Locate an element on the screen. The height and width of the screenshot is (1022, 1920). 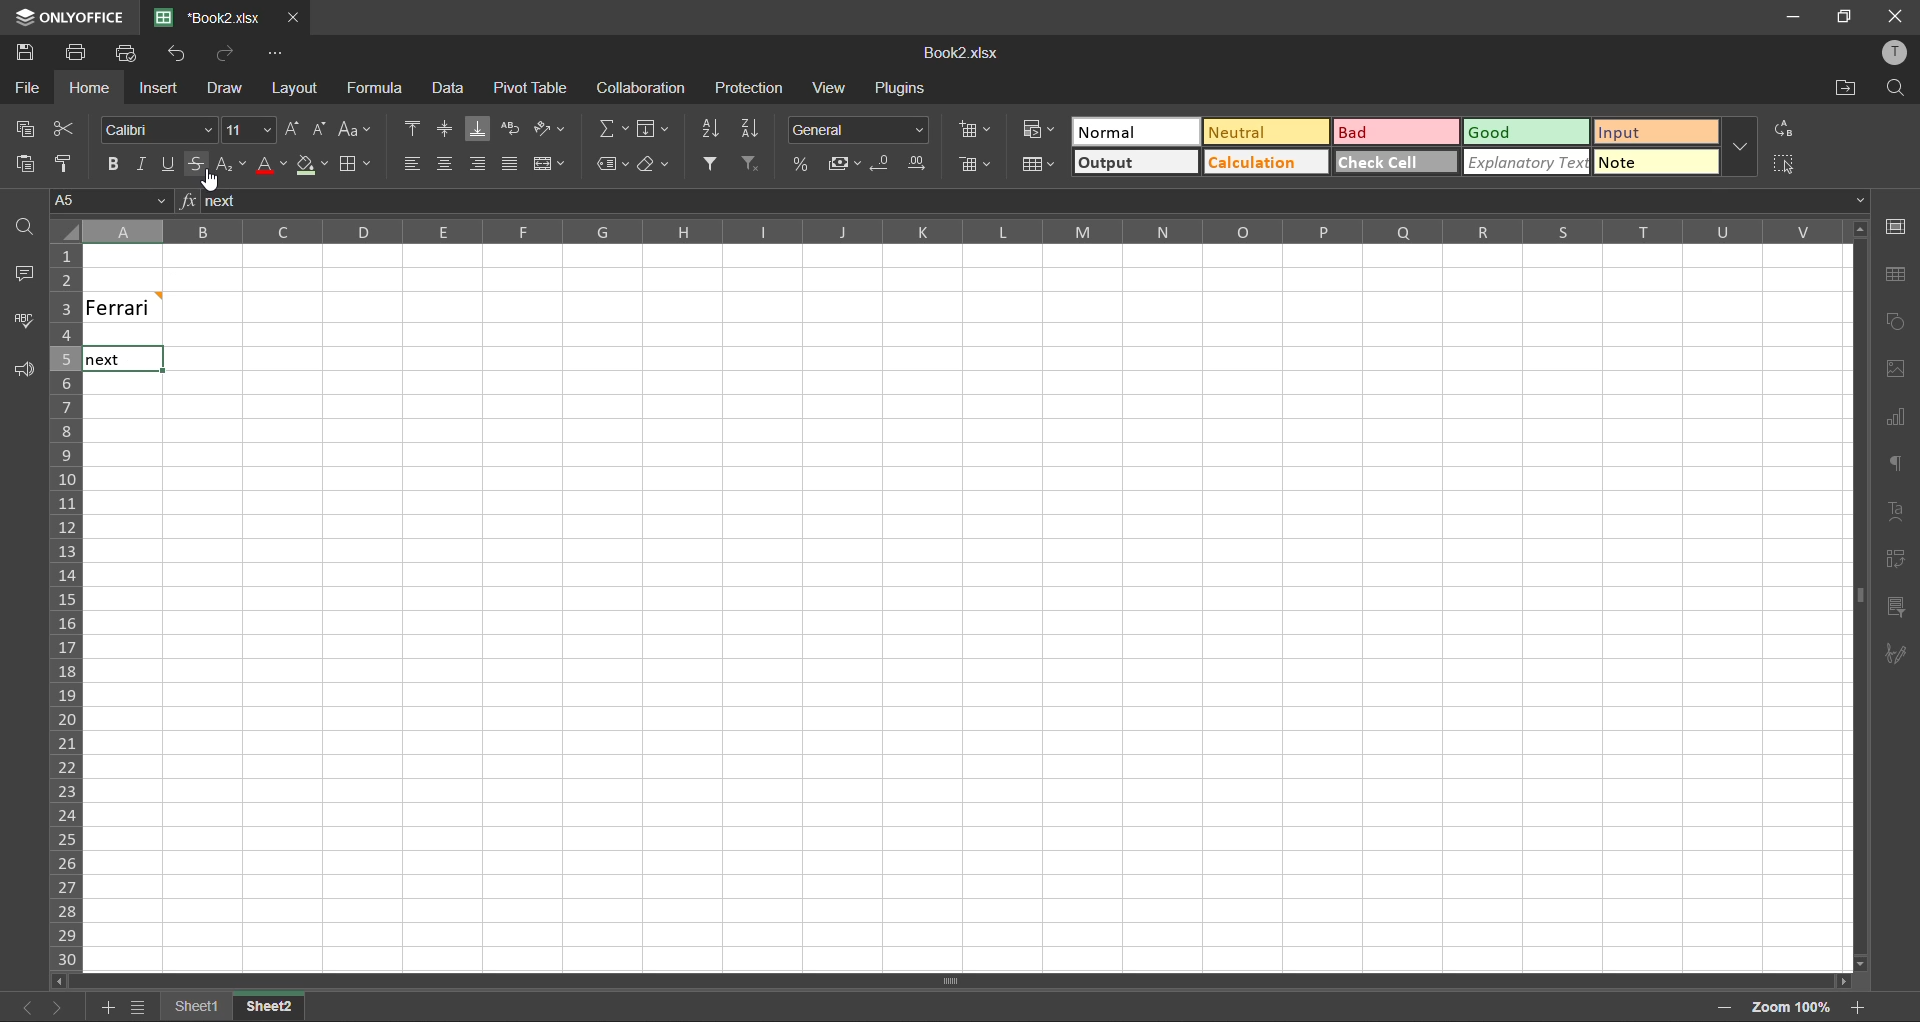
clear is located at coordinates (654, 165).